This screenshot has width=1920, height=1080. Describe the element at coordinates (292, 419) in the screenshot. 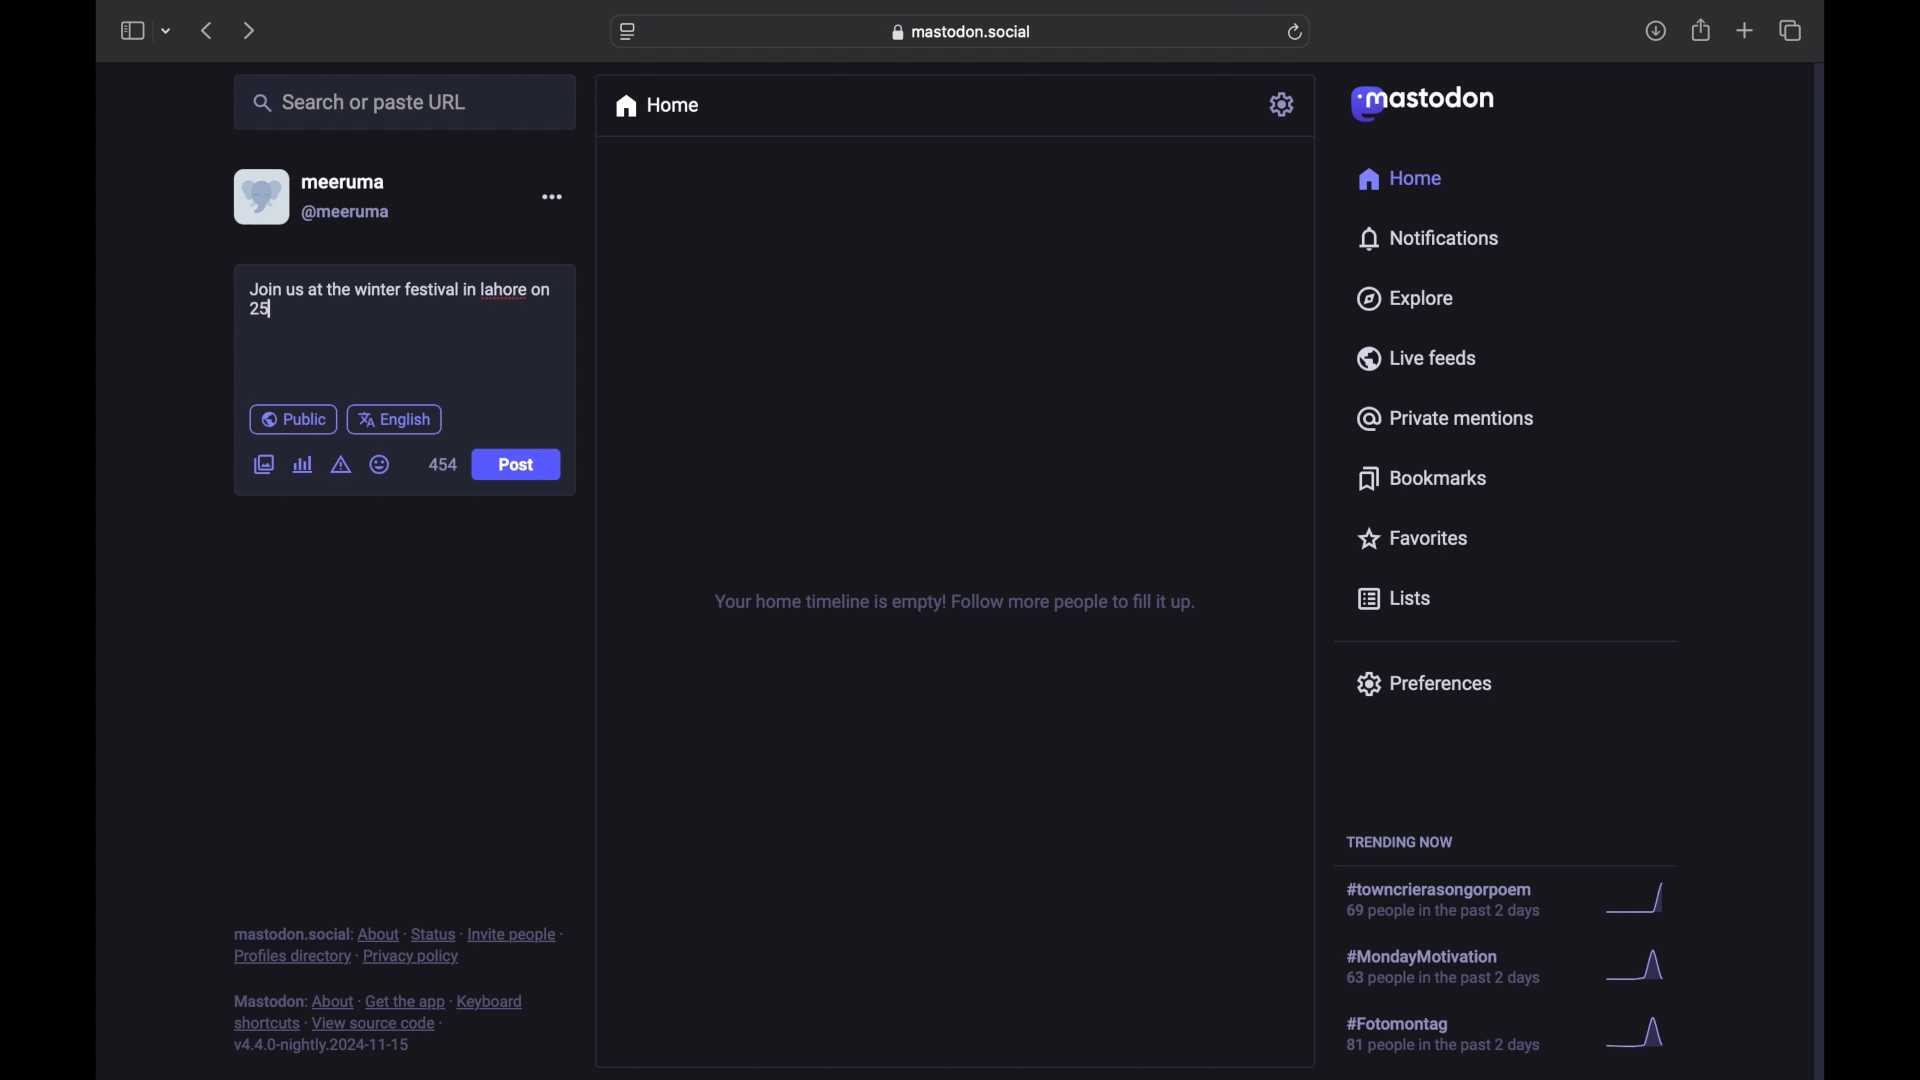

I see `public` at that location.